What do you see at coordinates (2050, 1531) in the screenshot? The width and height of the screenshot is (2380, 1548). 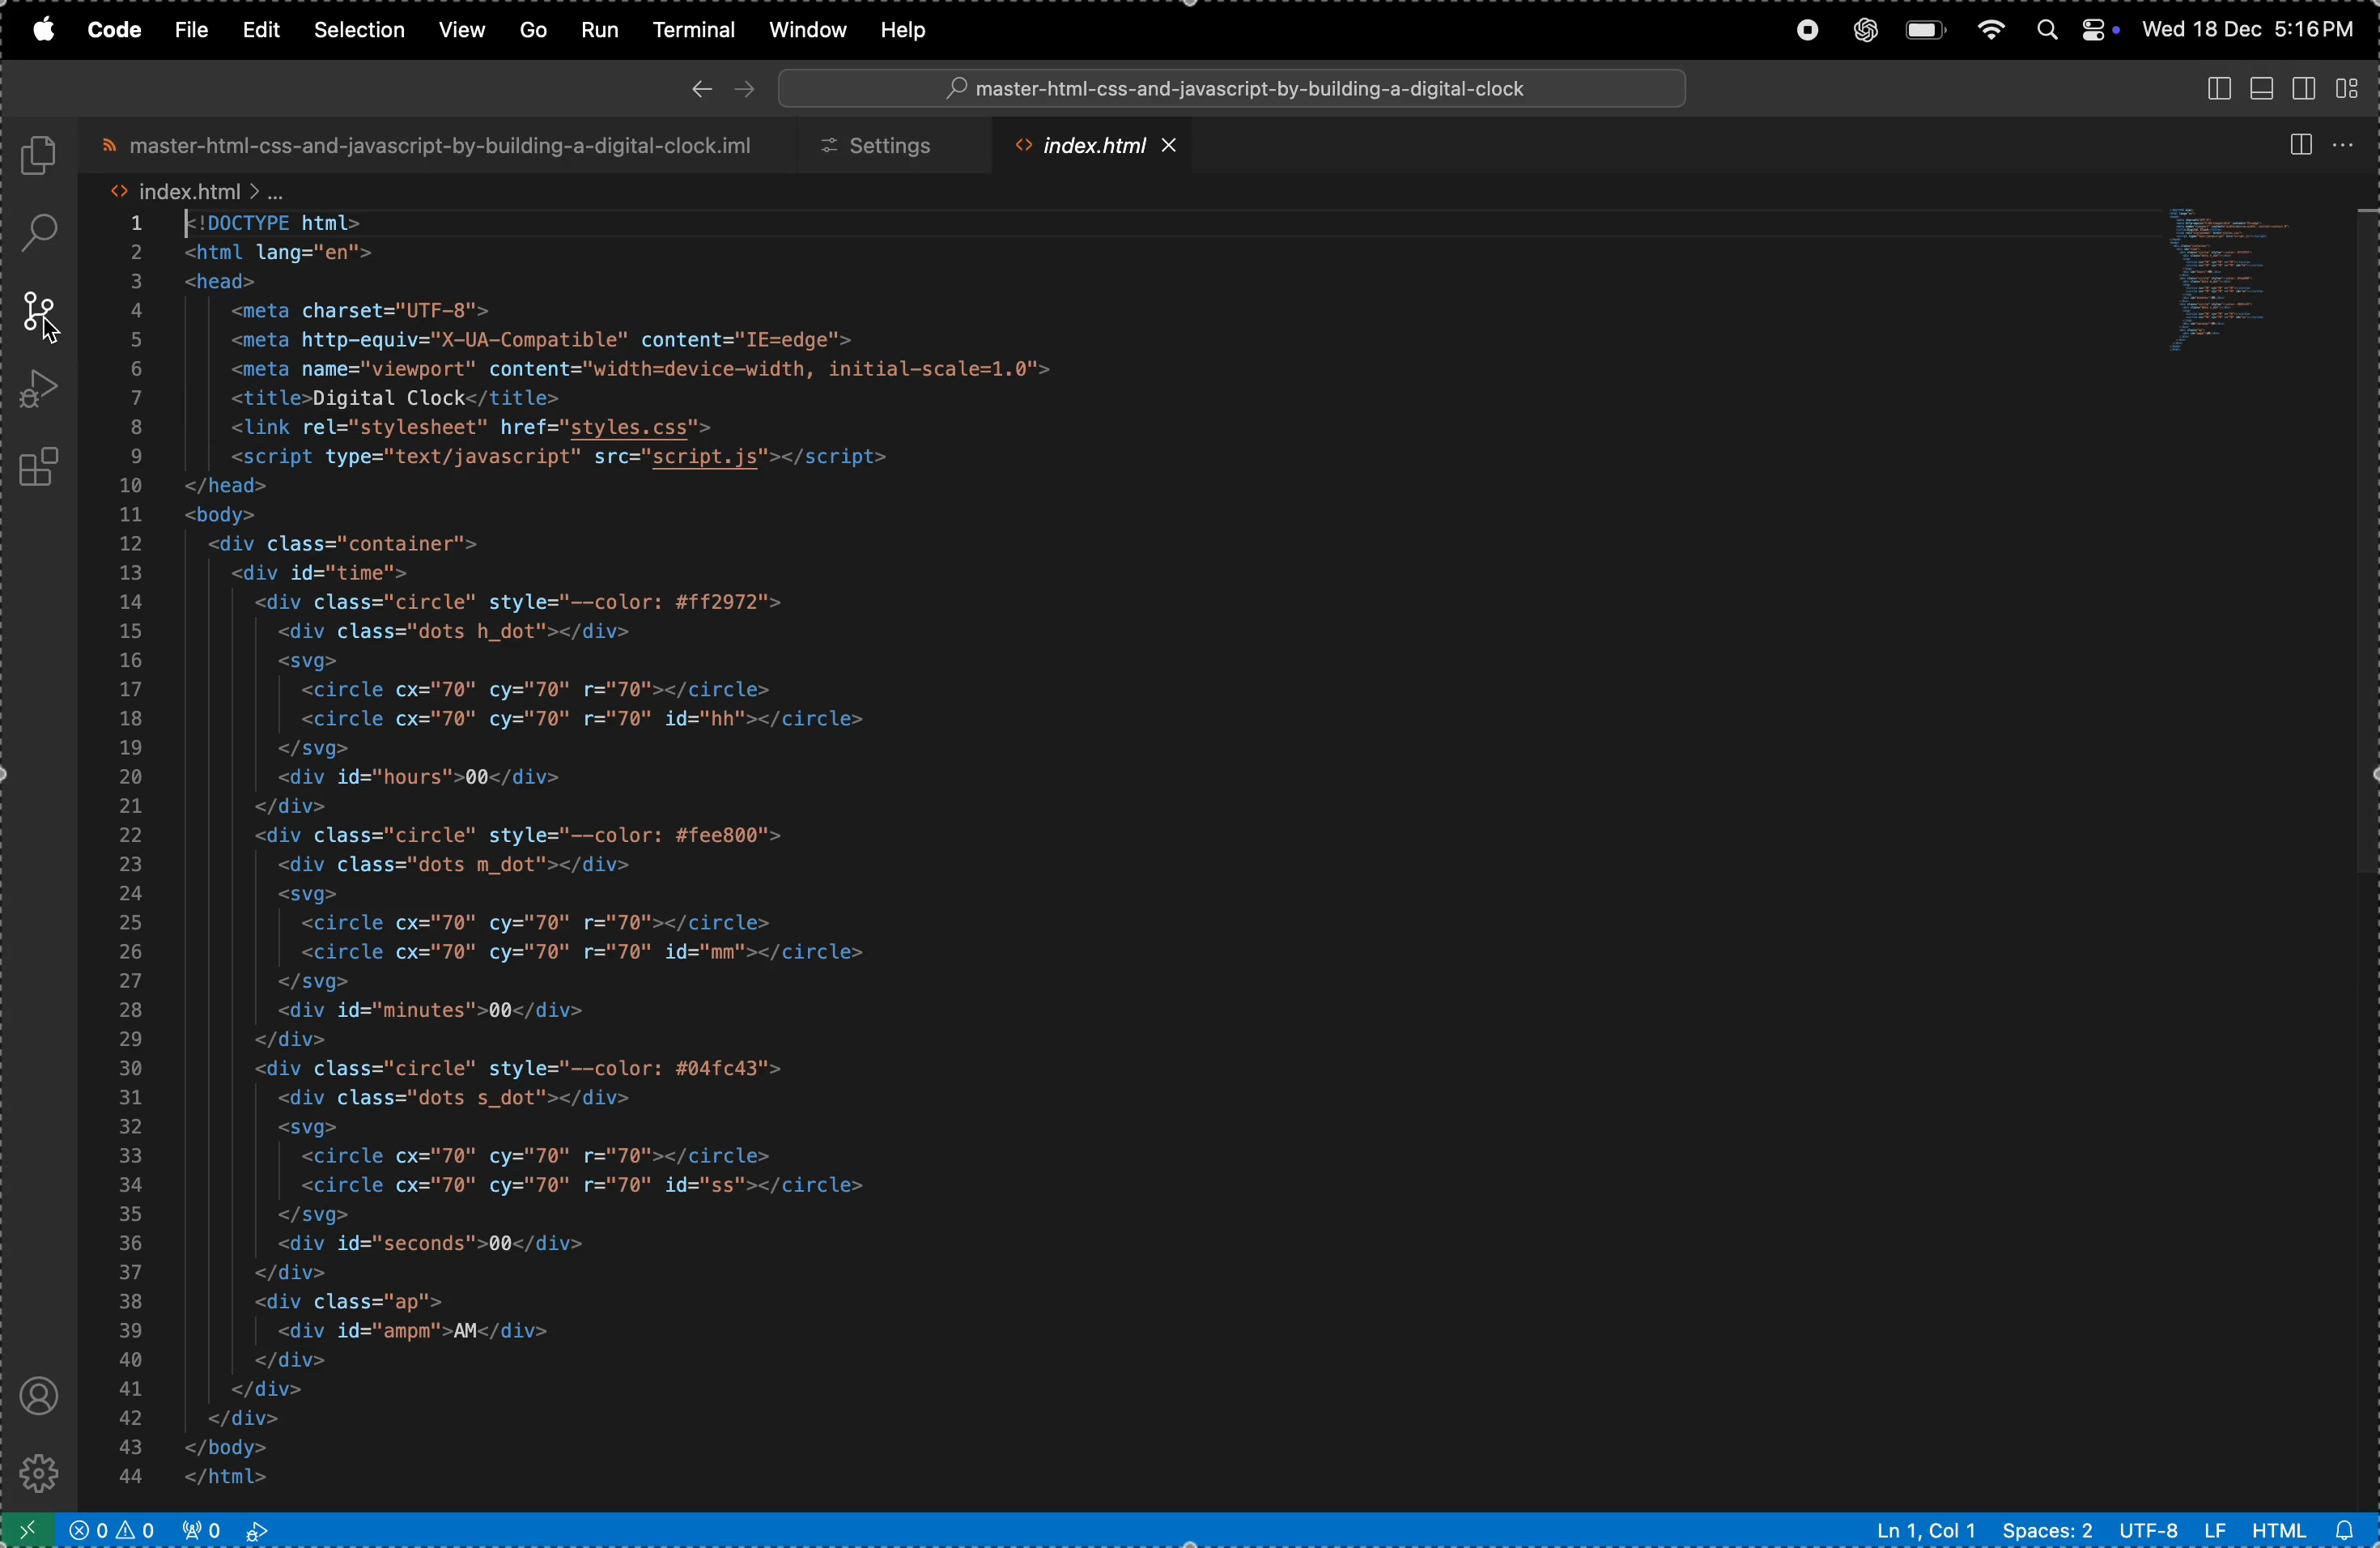 I see `spaces 2` at bounding box center [2050, 1531].